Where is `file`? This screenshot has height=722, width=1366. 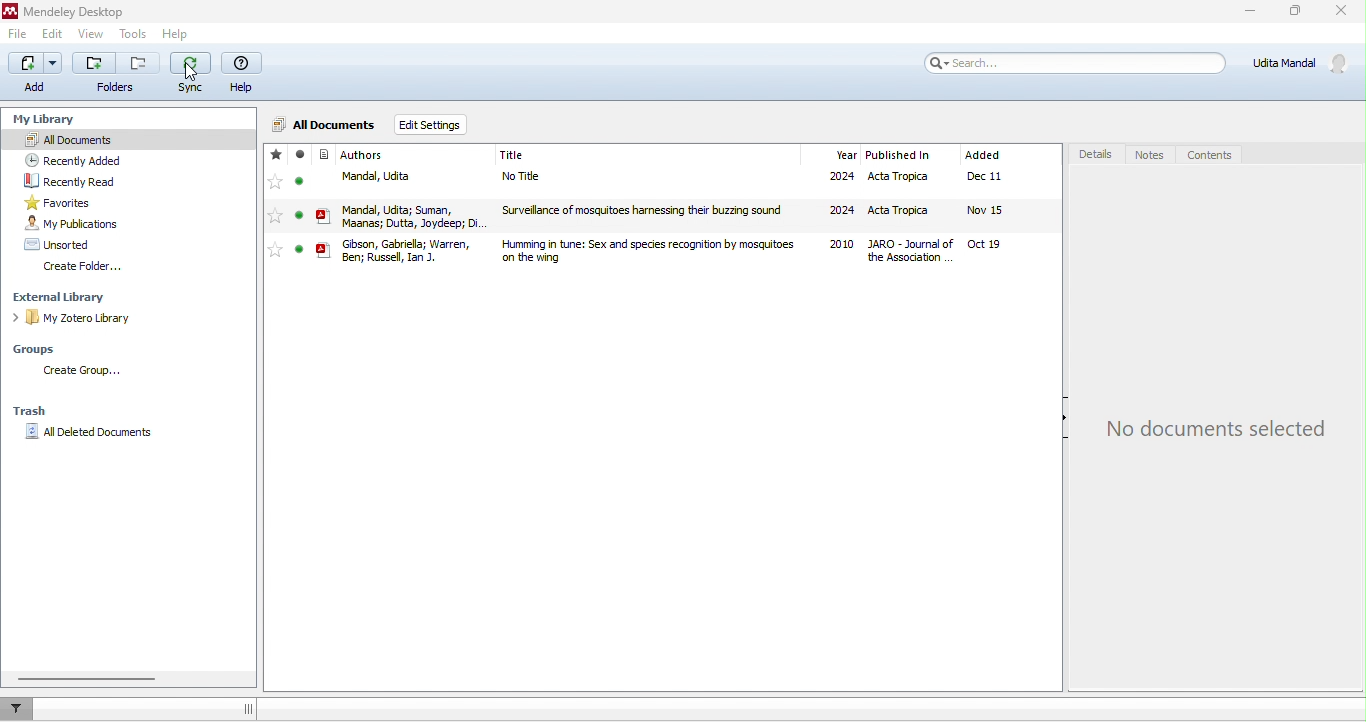
file is located at coordinates (651, 252).